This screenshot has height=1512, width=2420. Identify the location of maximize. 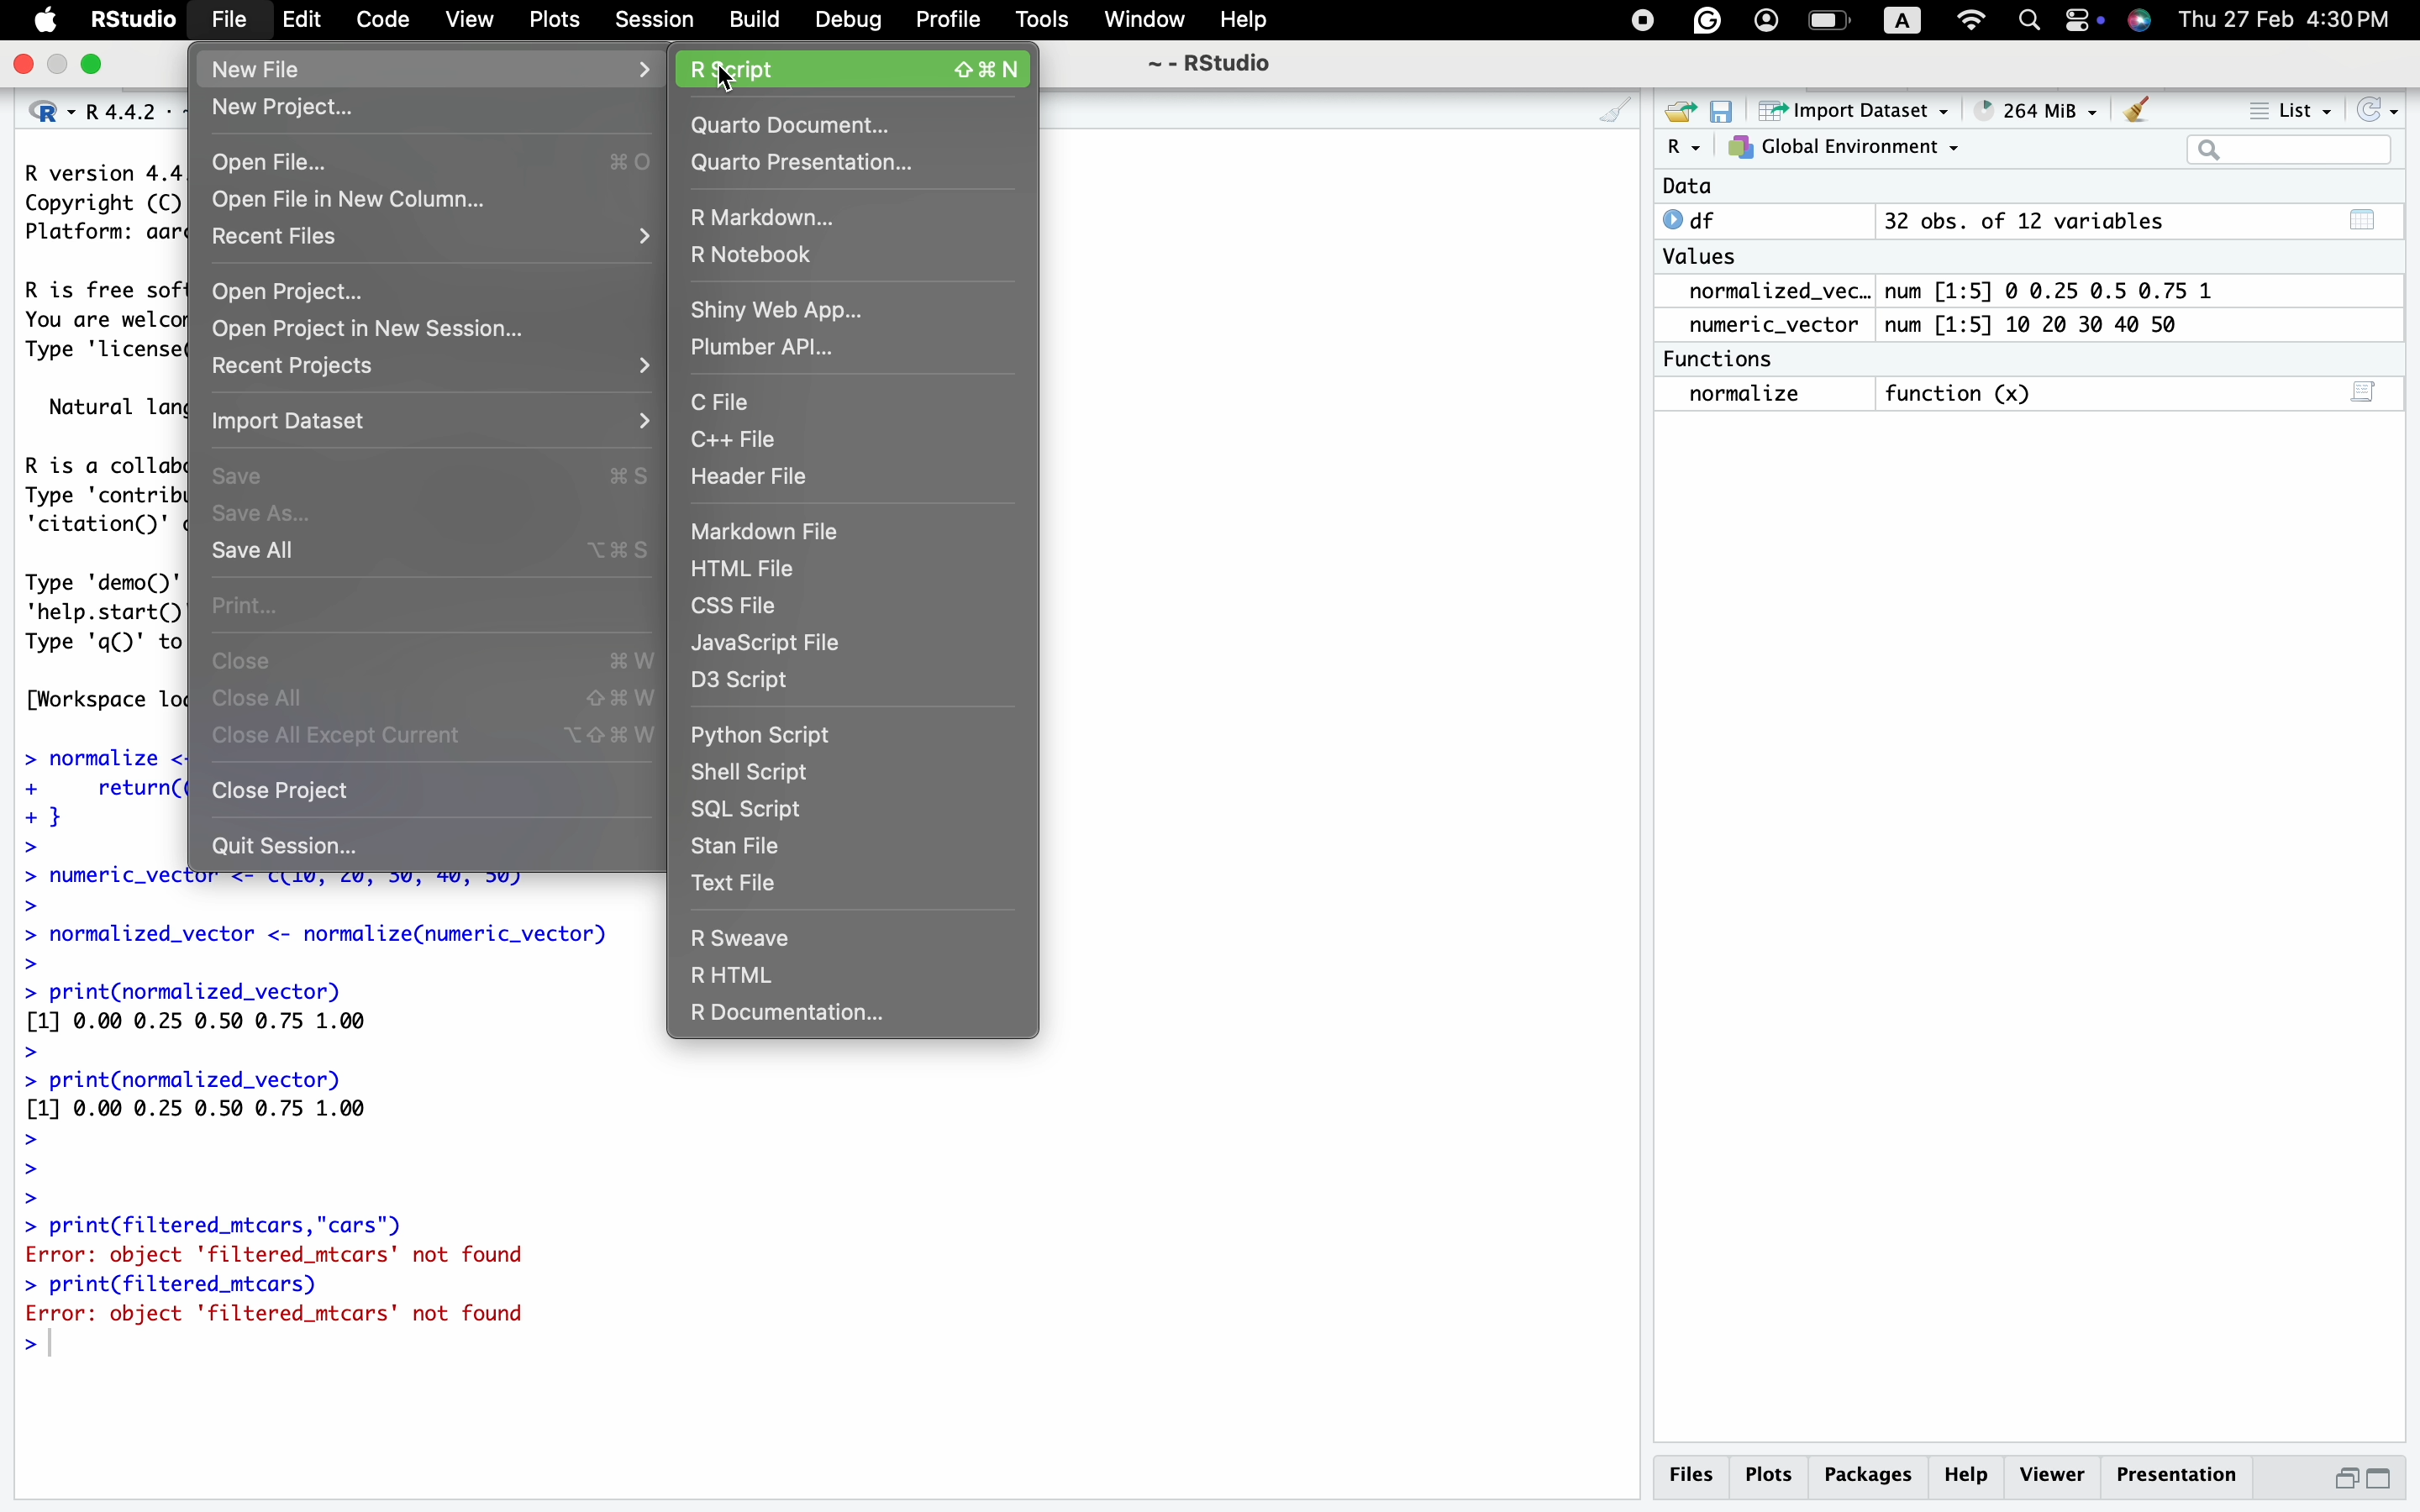
(100, 65).